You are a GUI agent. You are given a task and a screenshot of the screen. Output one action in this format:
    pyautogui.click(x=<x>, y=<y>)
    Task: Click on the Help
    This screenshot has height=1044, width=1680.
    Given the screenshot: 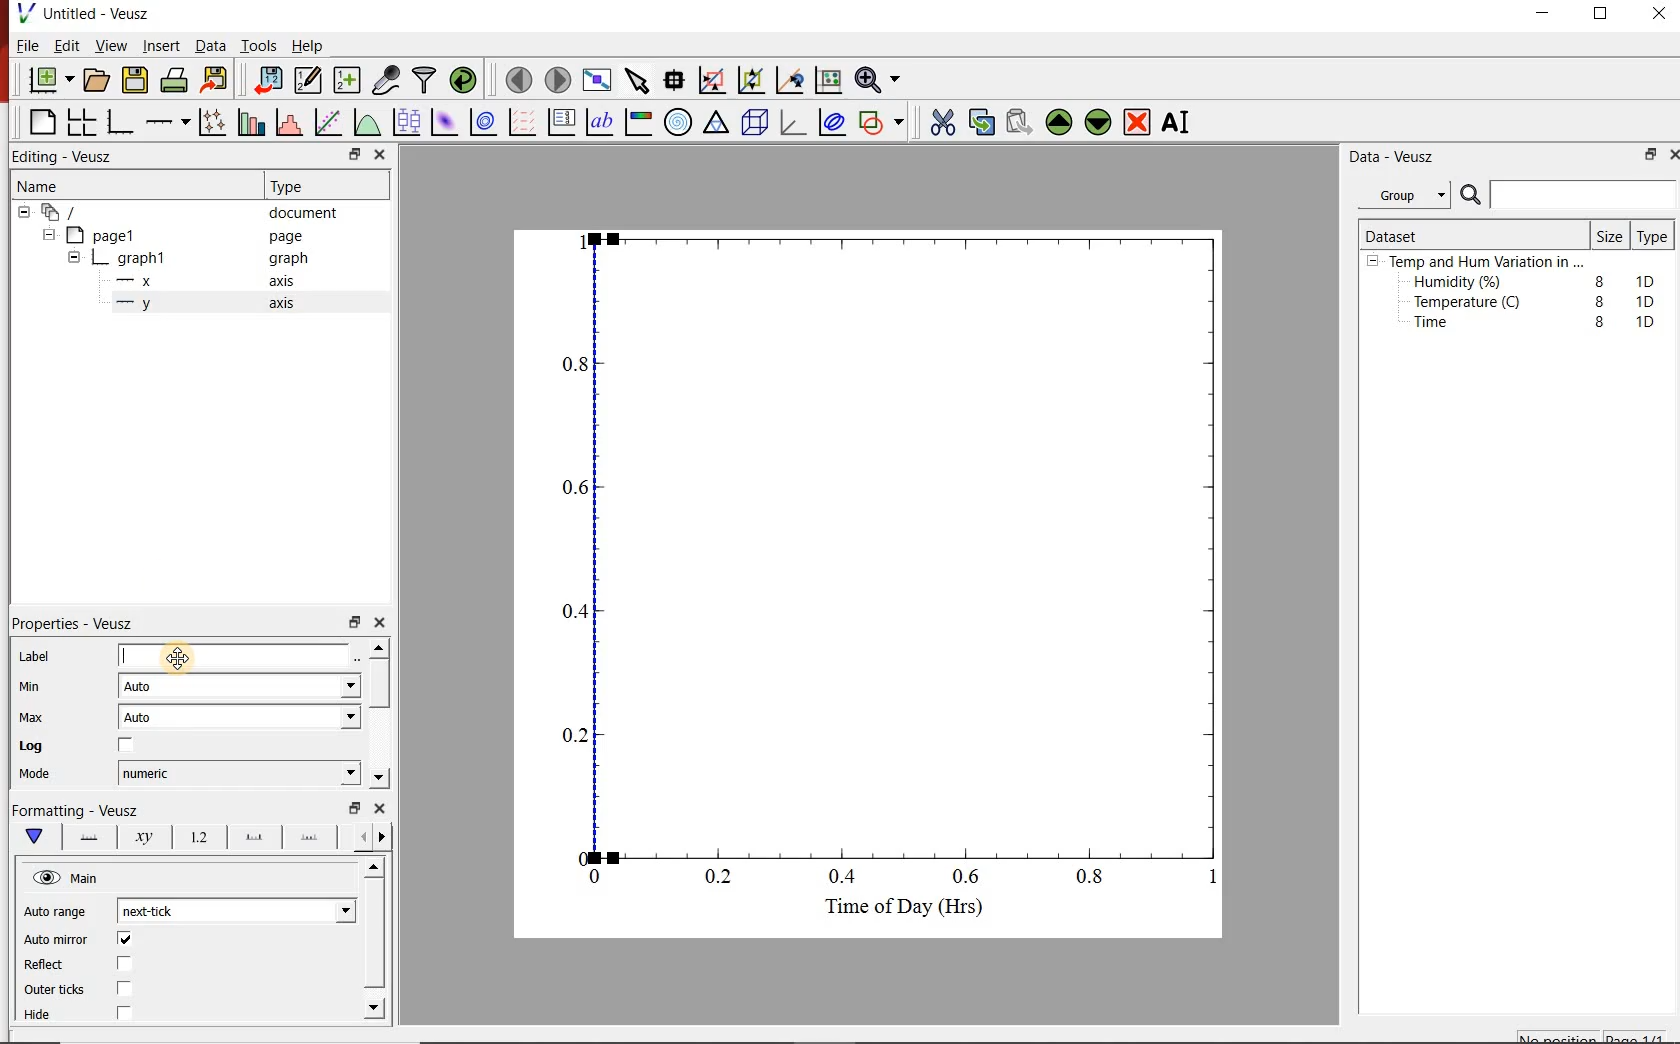 What is the action you would take?
    pyautogui.click(x=309, y=44)
    